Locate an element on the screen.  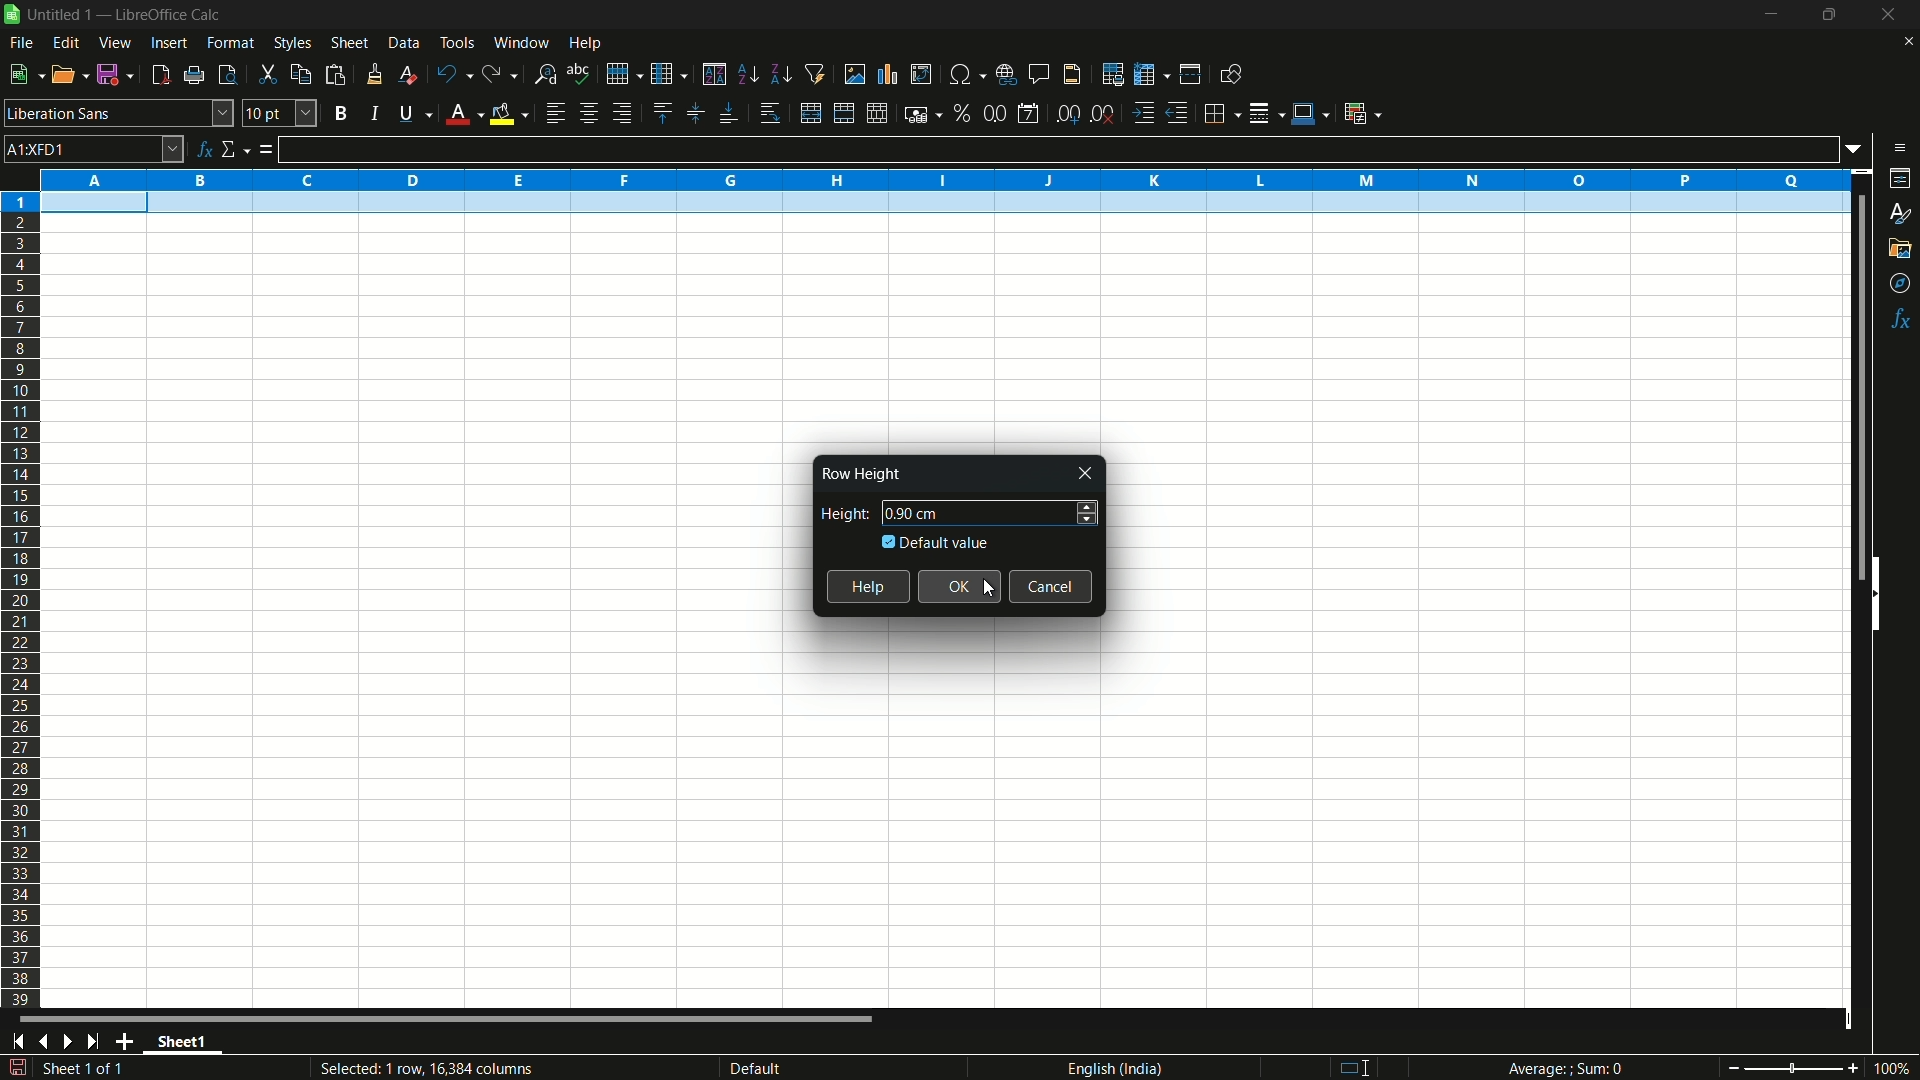
Row Height is located at coordinates (859, 474).